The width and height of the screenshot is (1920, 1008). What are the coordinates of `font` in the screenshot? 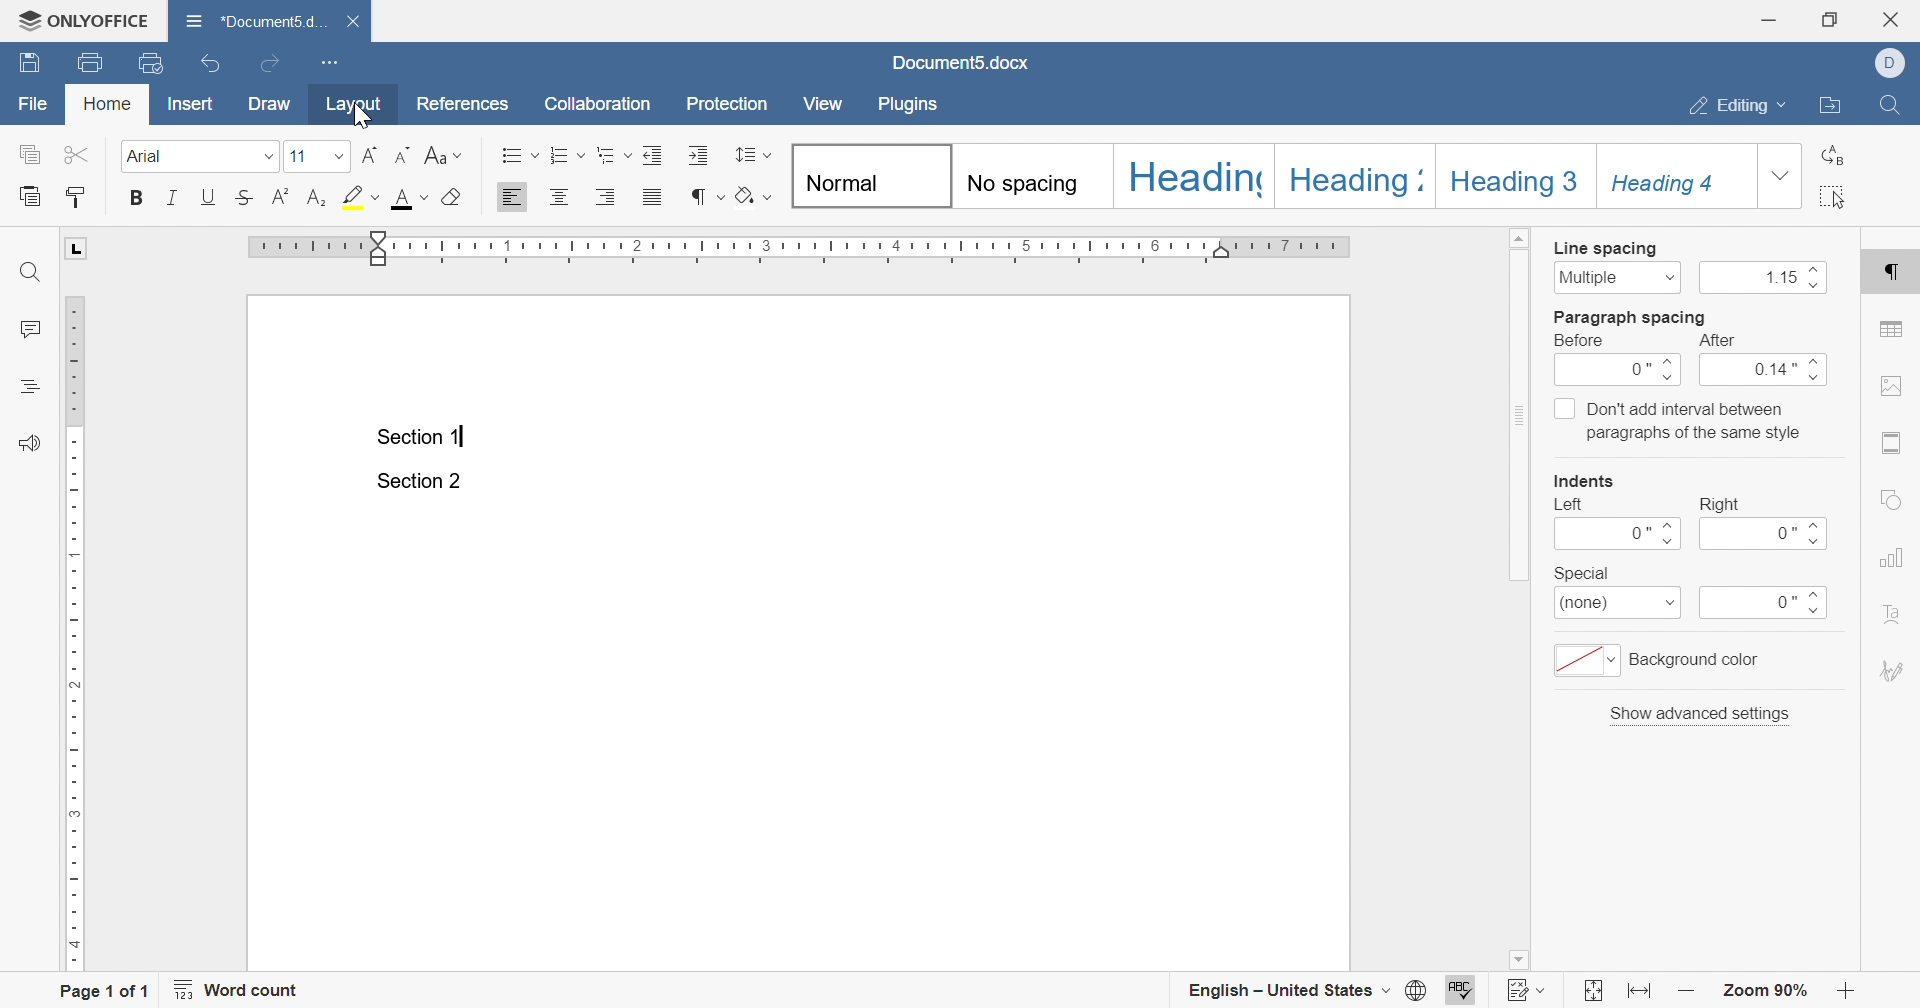 It's located at (150, 156).